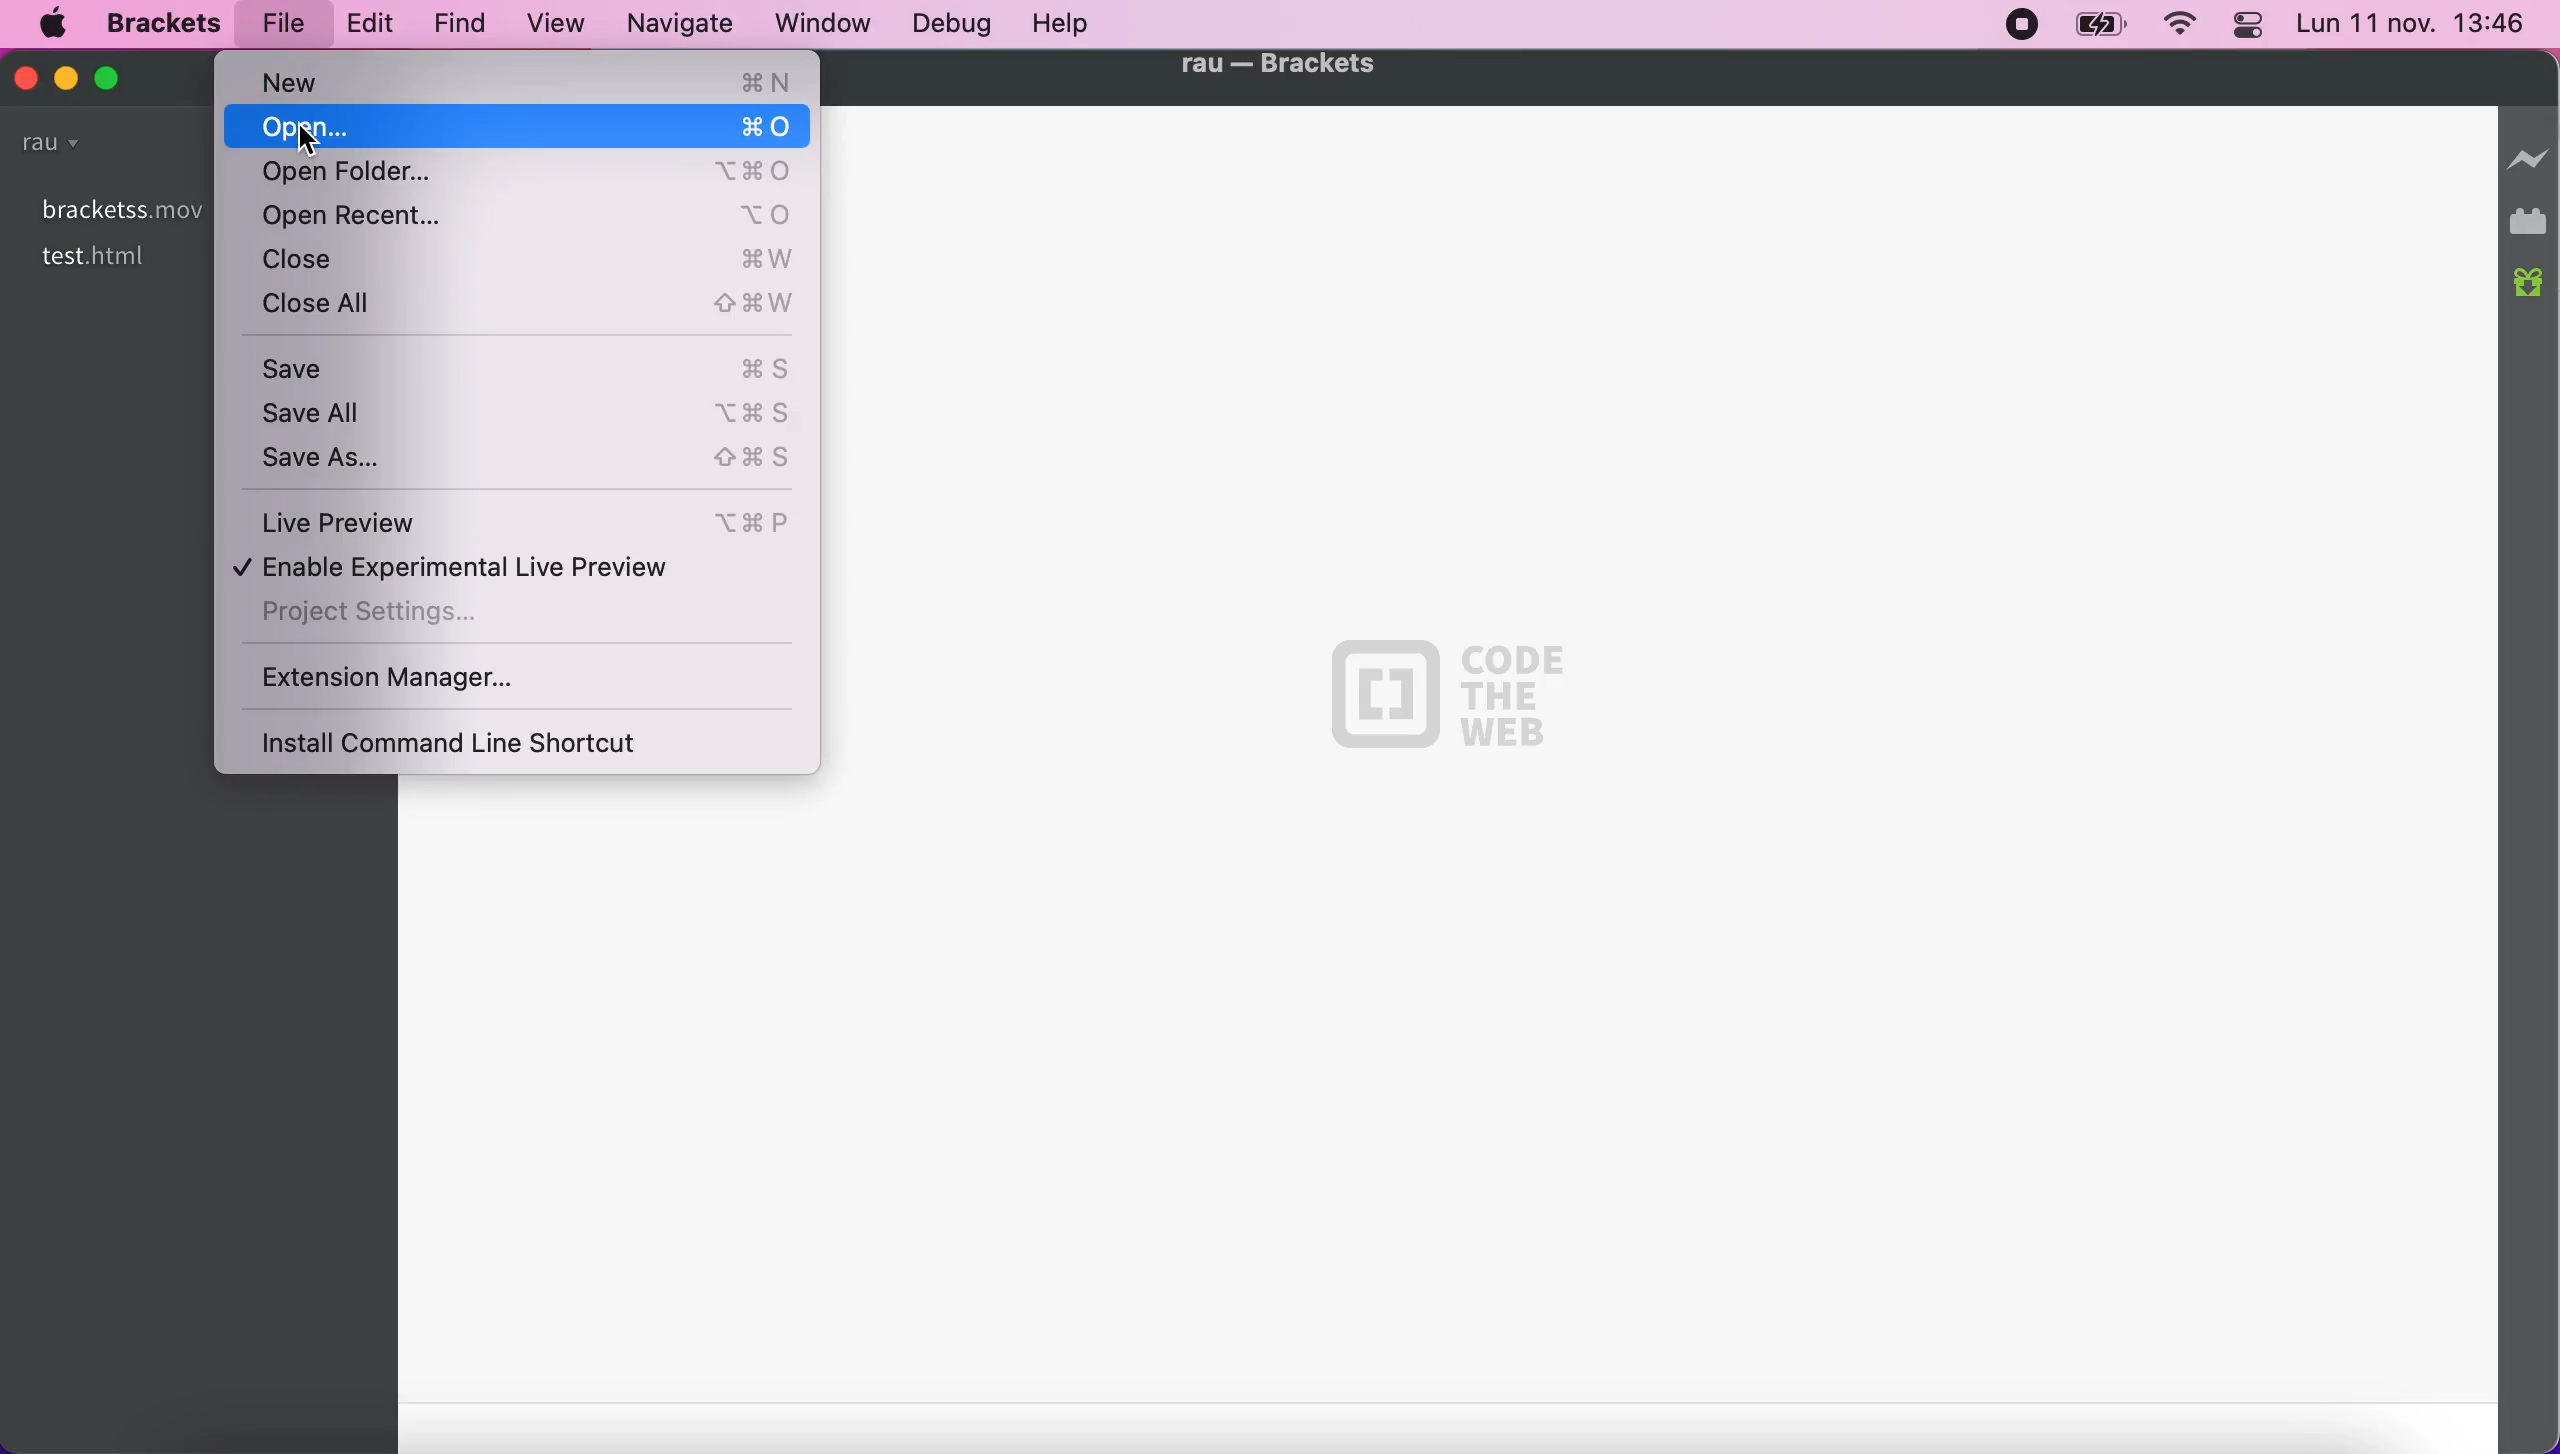 The image size is (2560, 1454). Describe the element at coordinates (2531, 291) in the screenshot. I see `new builds of brackets` at that location.